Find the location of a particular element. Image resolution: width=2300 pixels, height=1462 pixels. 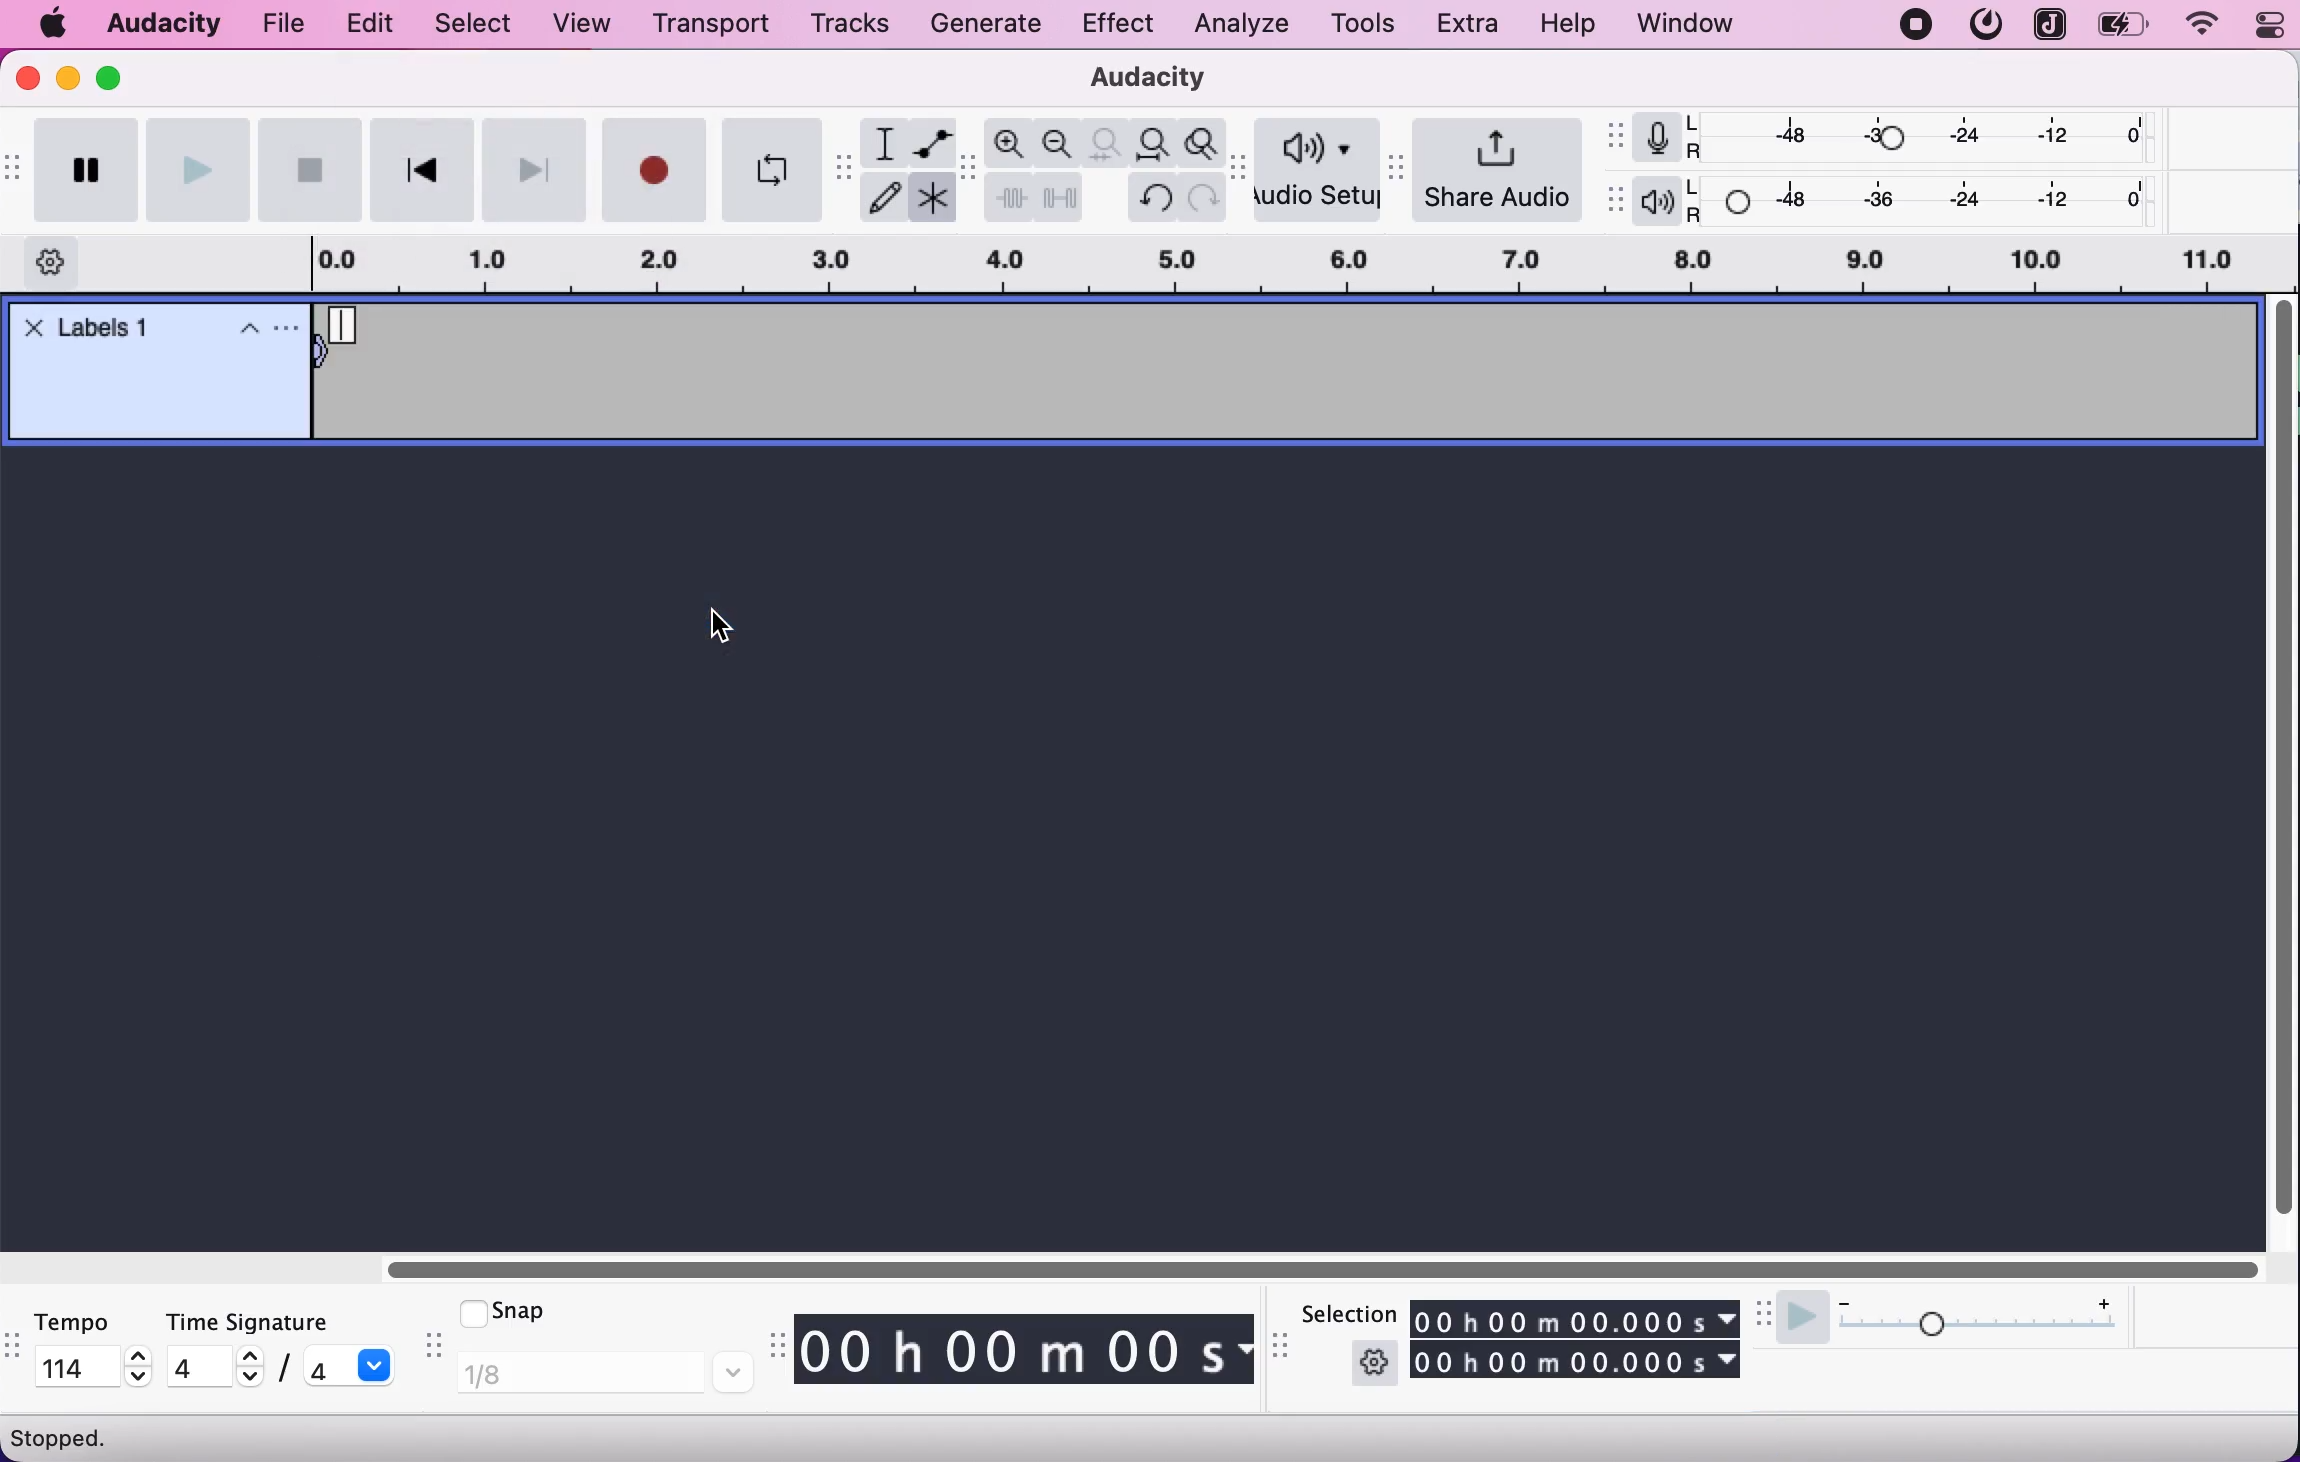

track timing is located at coordinates (1577, 1361).